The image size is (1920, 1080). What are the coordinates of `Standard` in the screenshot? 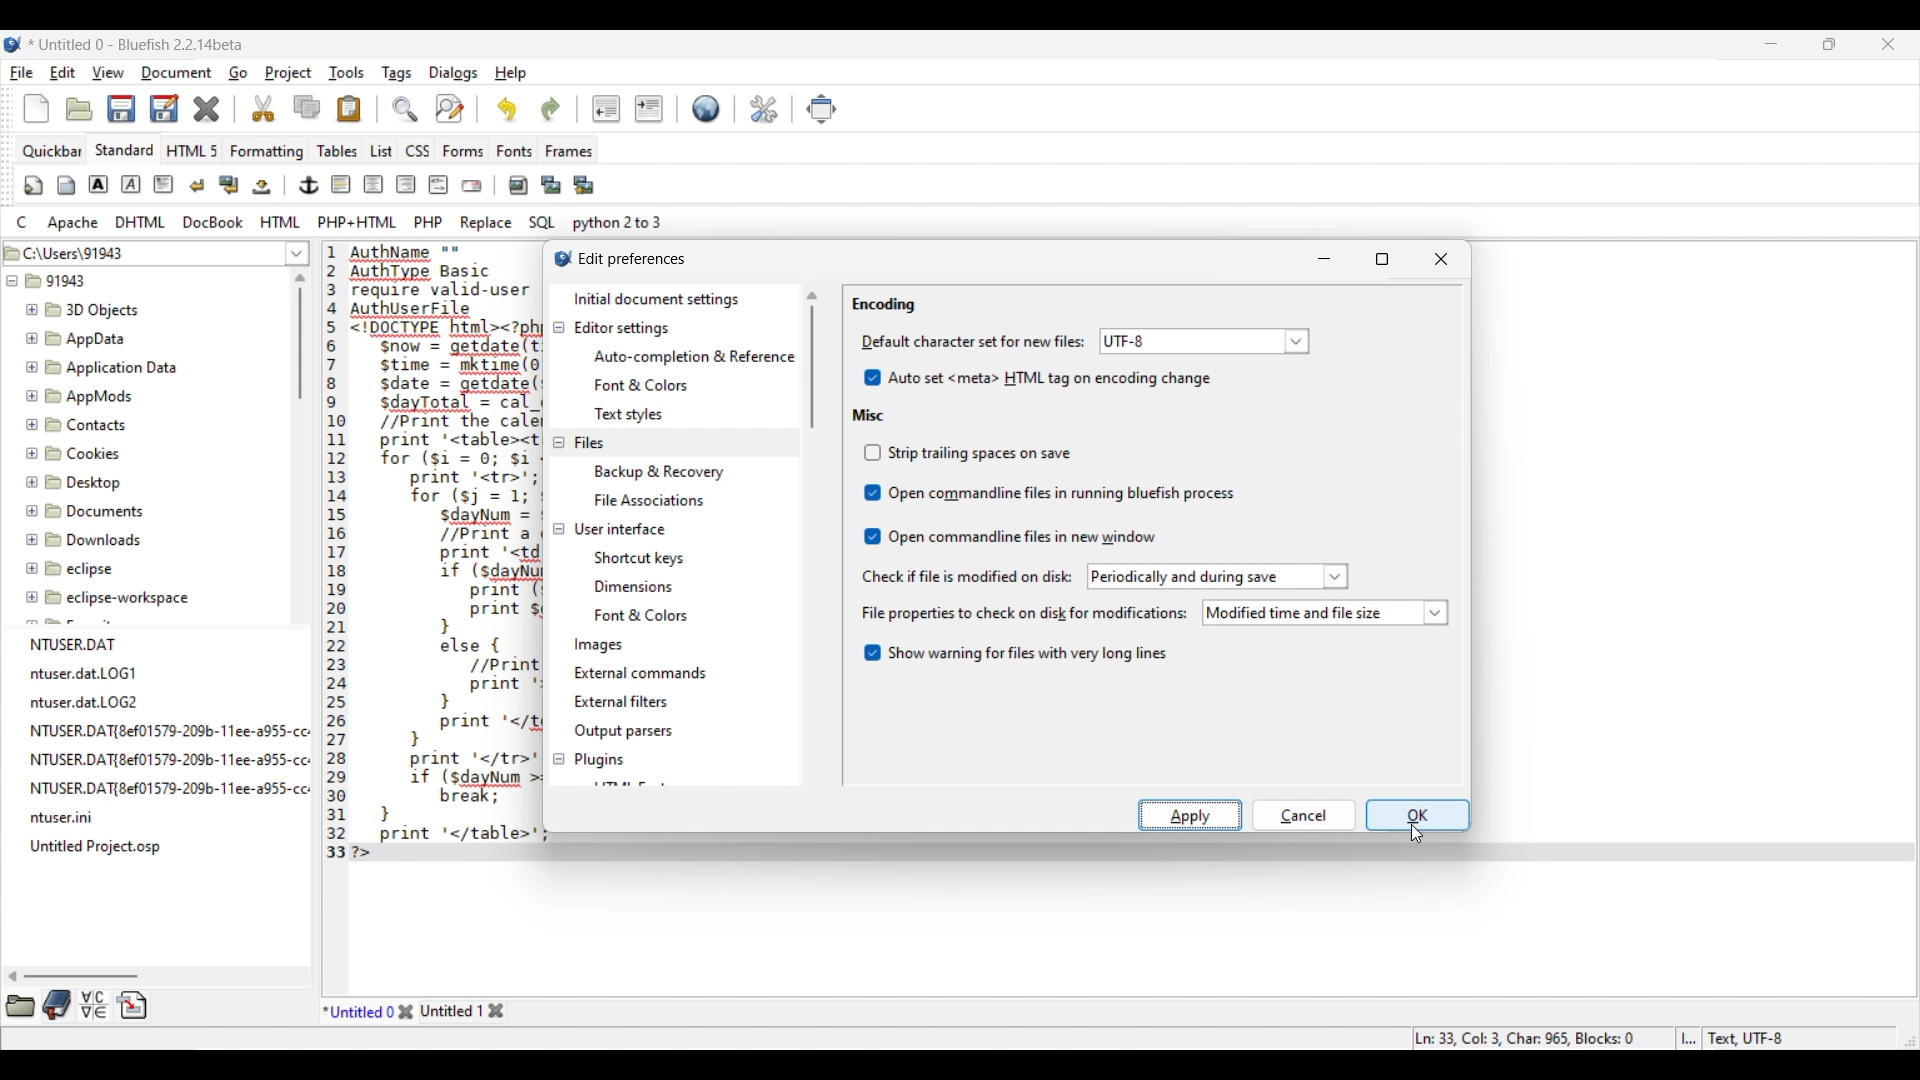 It's located at (125, 150).